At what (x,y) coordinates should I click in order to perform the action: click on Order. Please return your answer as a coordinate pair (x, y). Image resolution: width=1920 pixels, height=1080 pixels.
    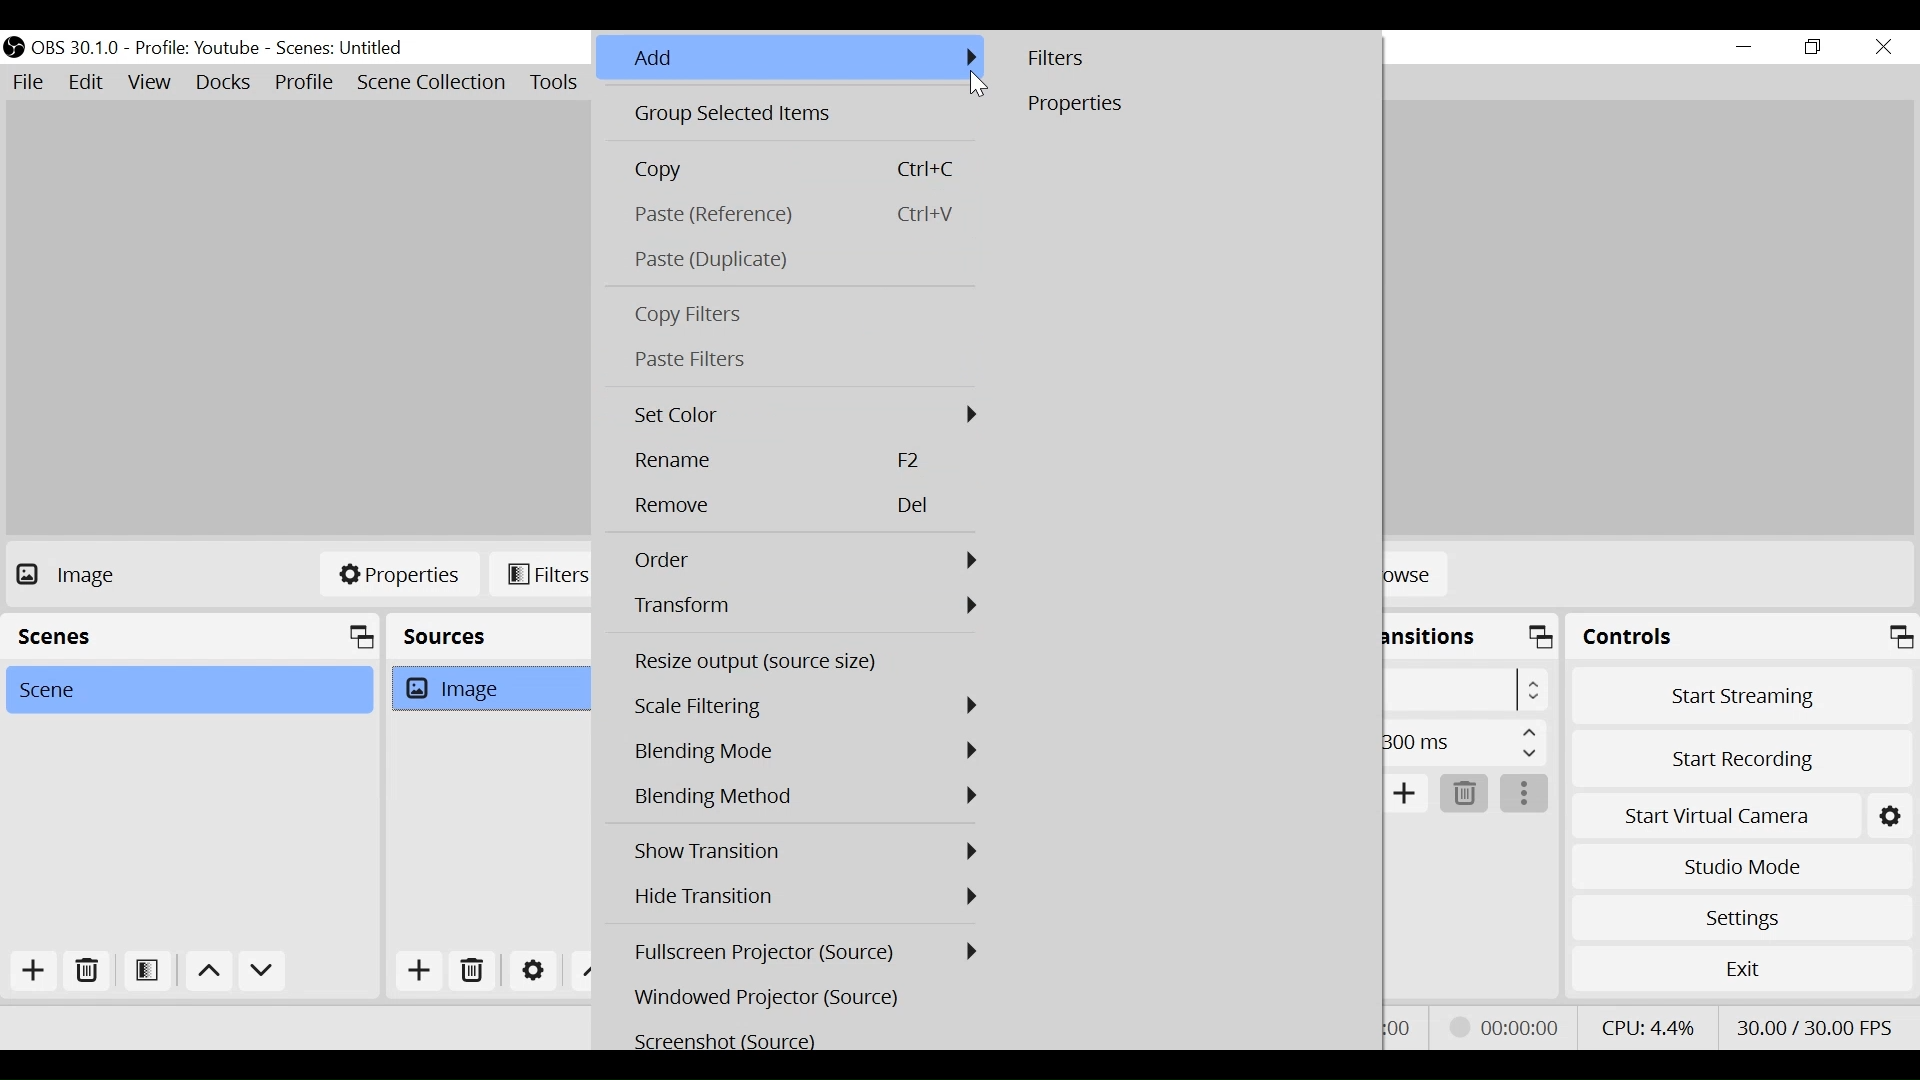
    Looking at the image, I should click on (806, 560).